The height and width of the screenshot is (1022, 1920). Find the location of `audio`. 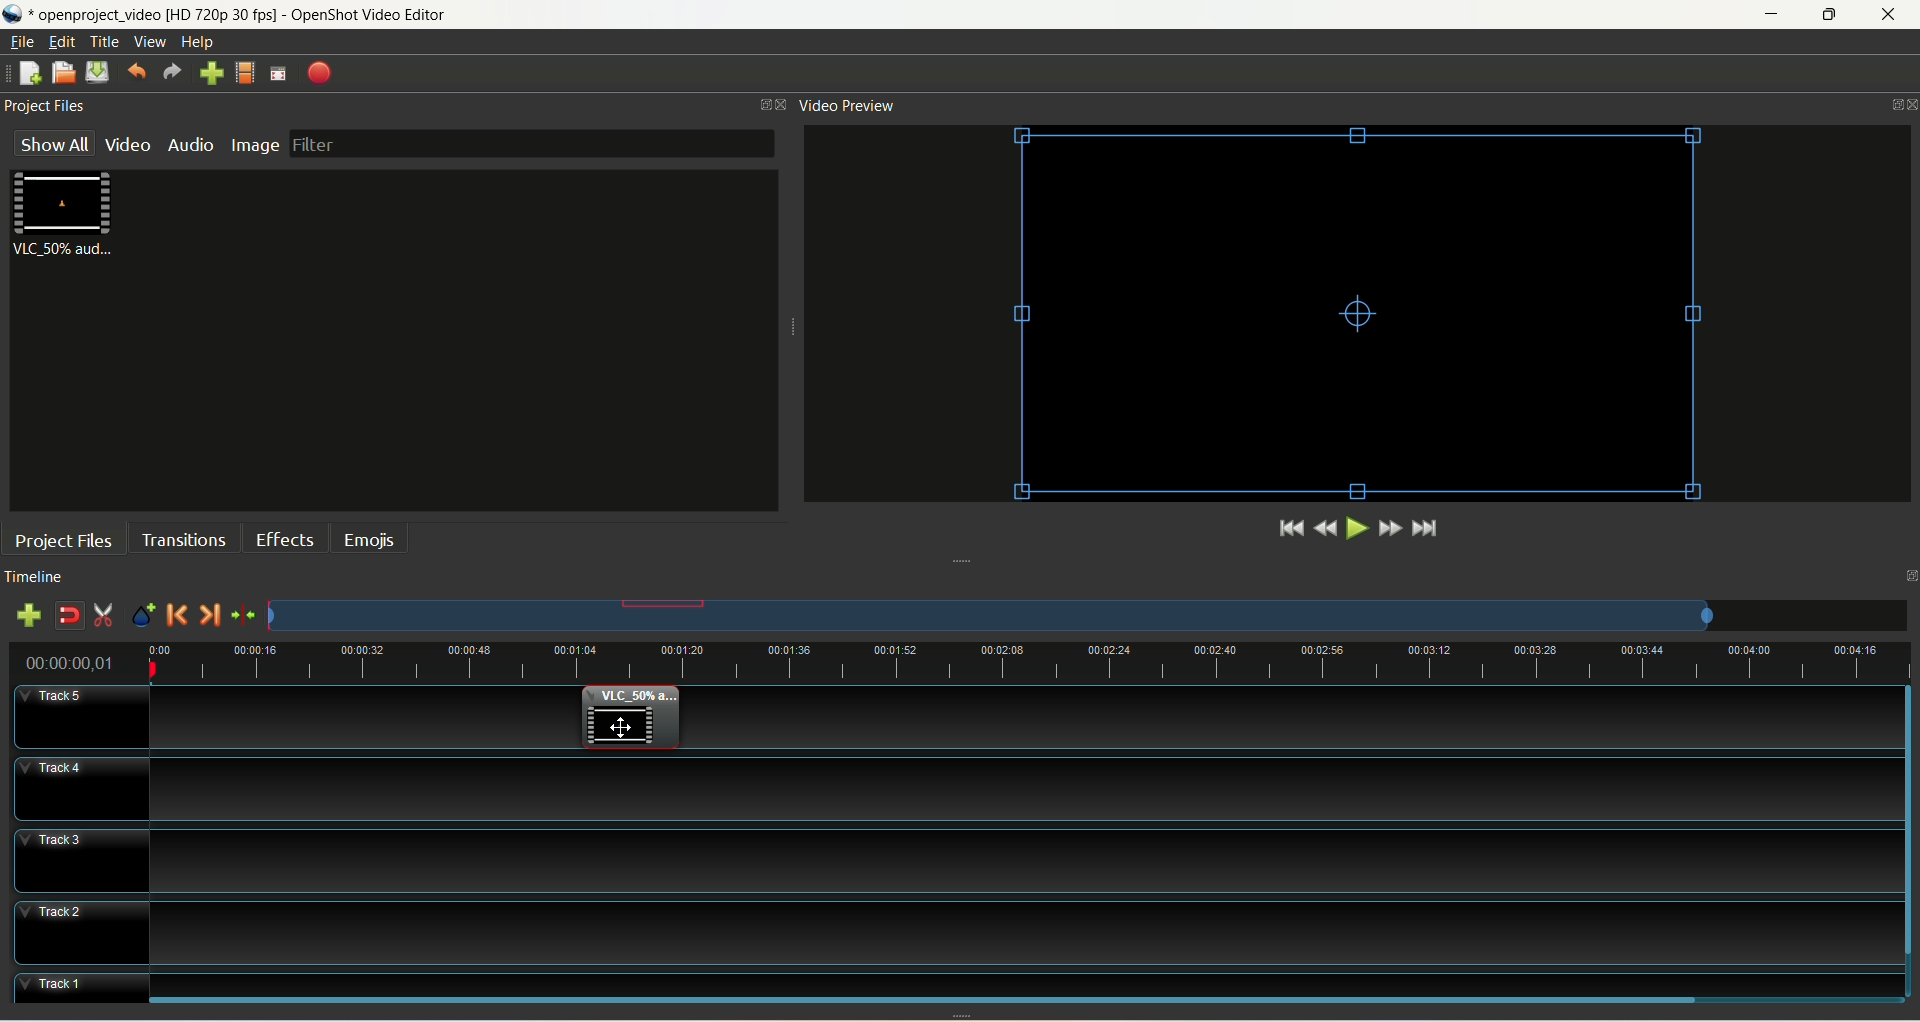

audio is located at coordinates (188, 145).